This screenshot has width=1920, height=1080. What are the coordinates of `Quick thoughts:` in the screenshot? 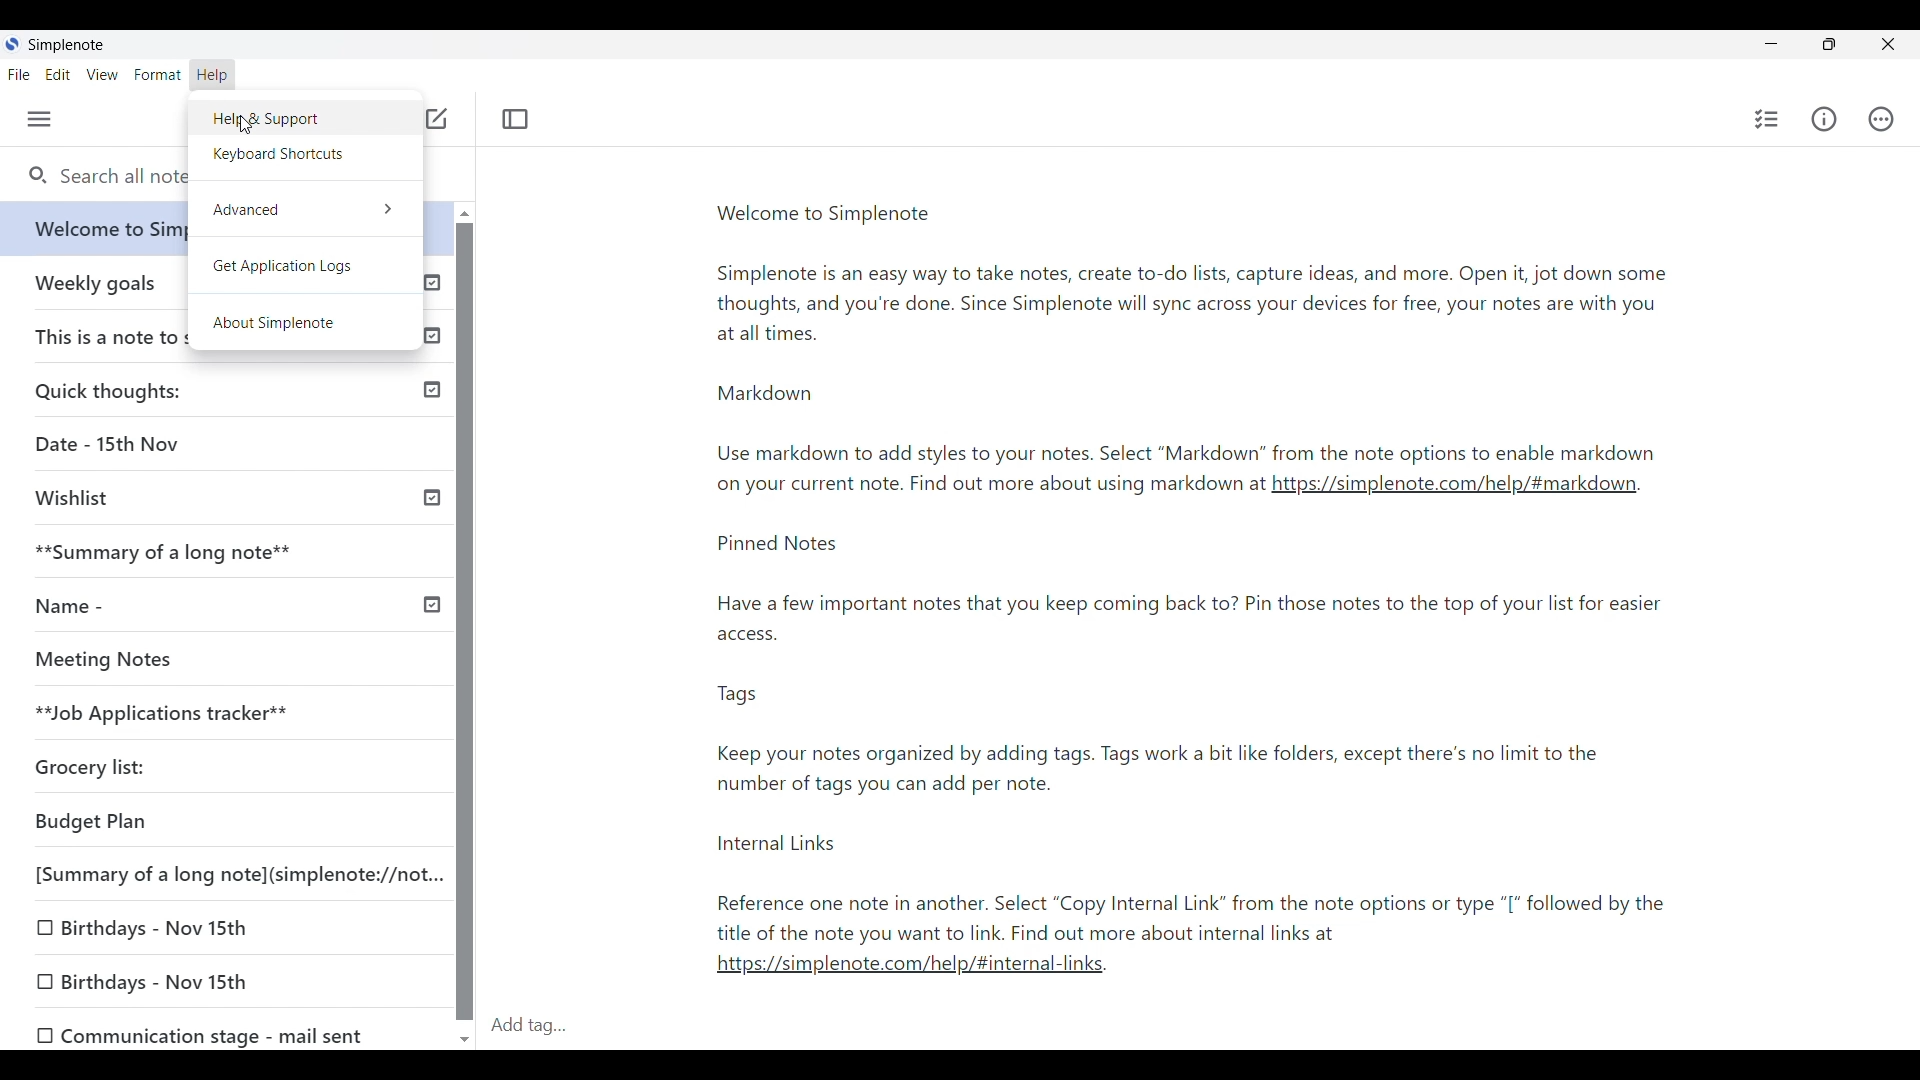 It's located at (189, 386).